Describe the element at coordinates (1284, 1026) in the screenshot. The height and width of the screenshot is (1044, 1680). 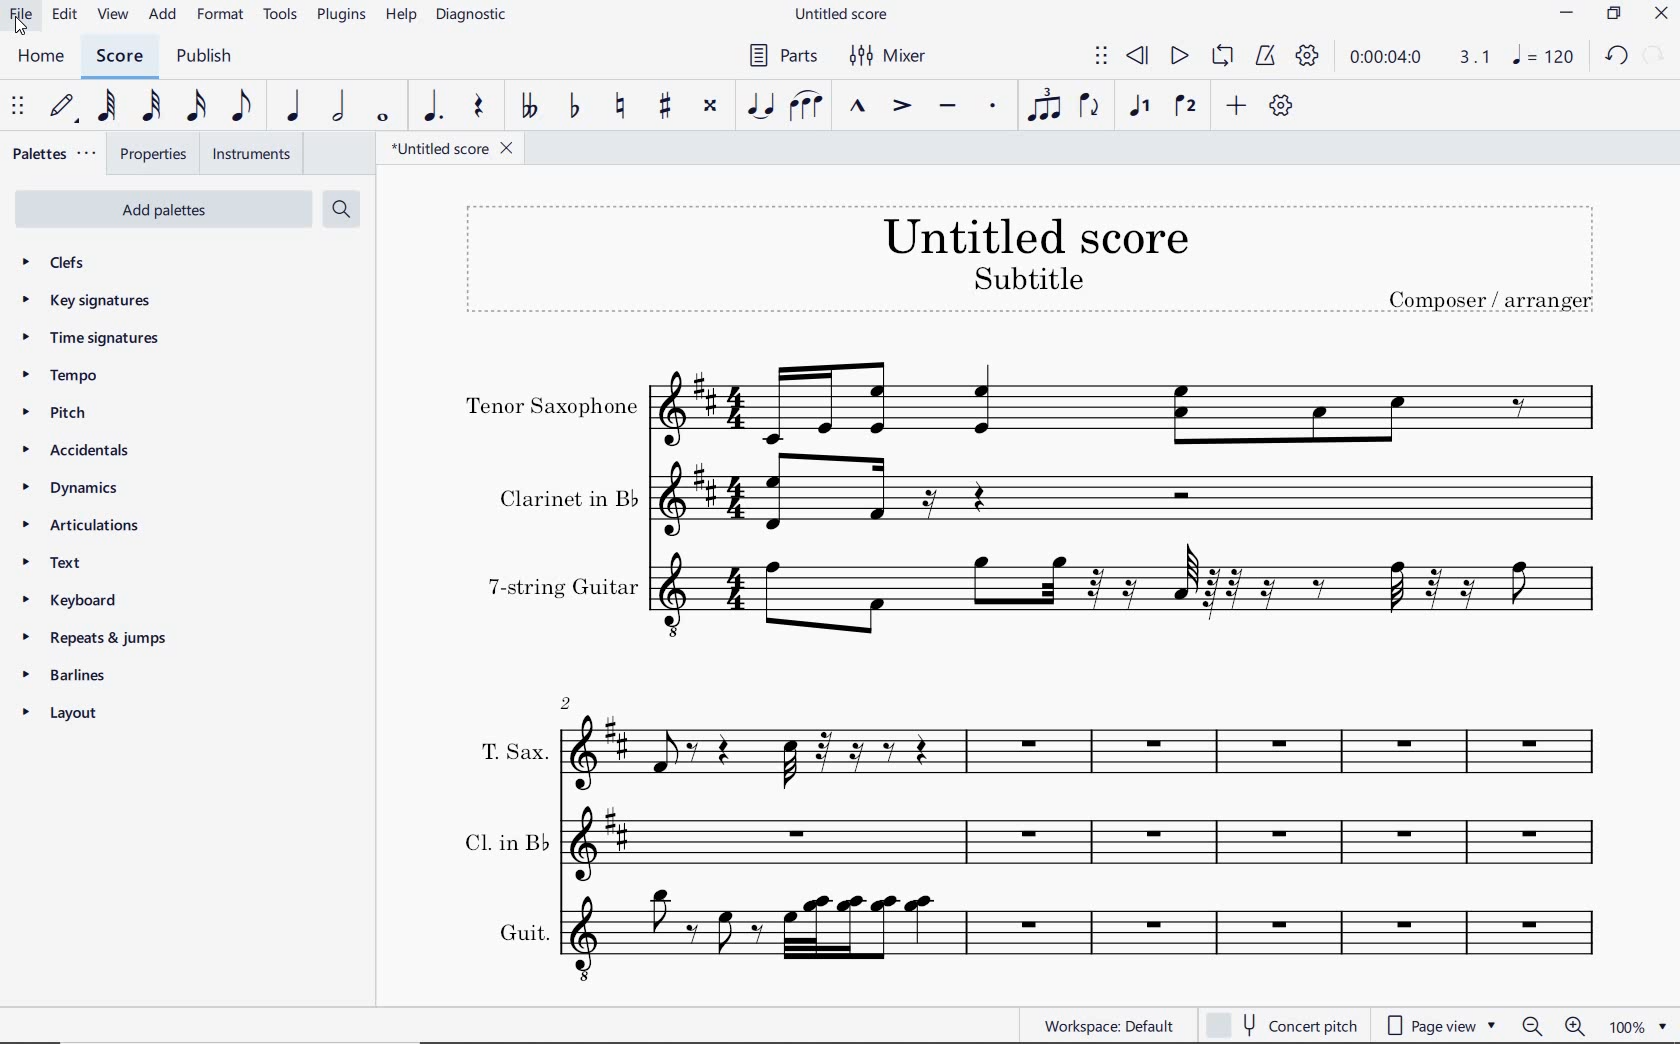
I see `concert pitch` at that location.